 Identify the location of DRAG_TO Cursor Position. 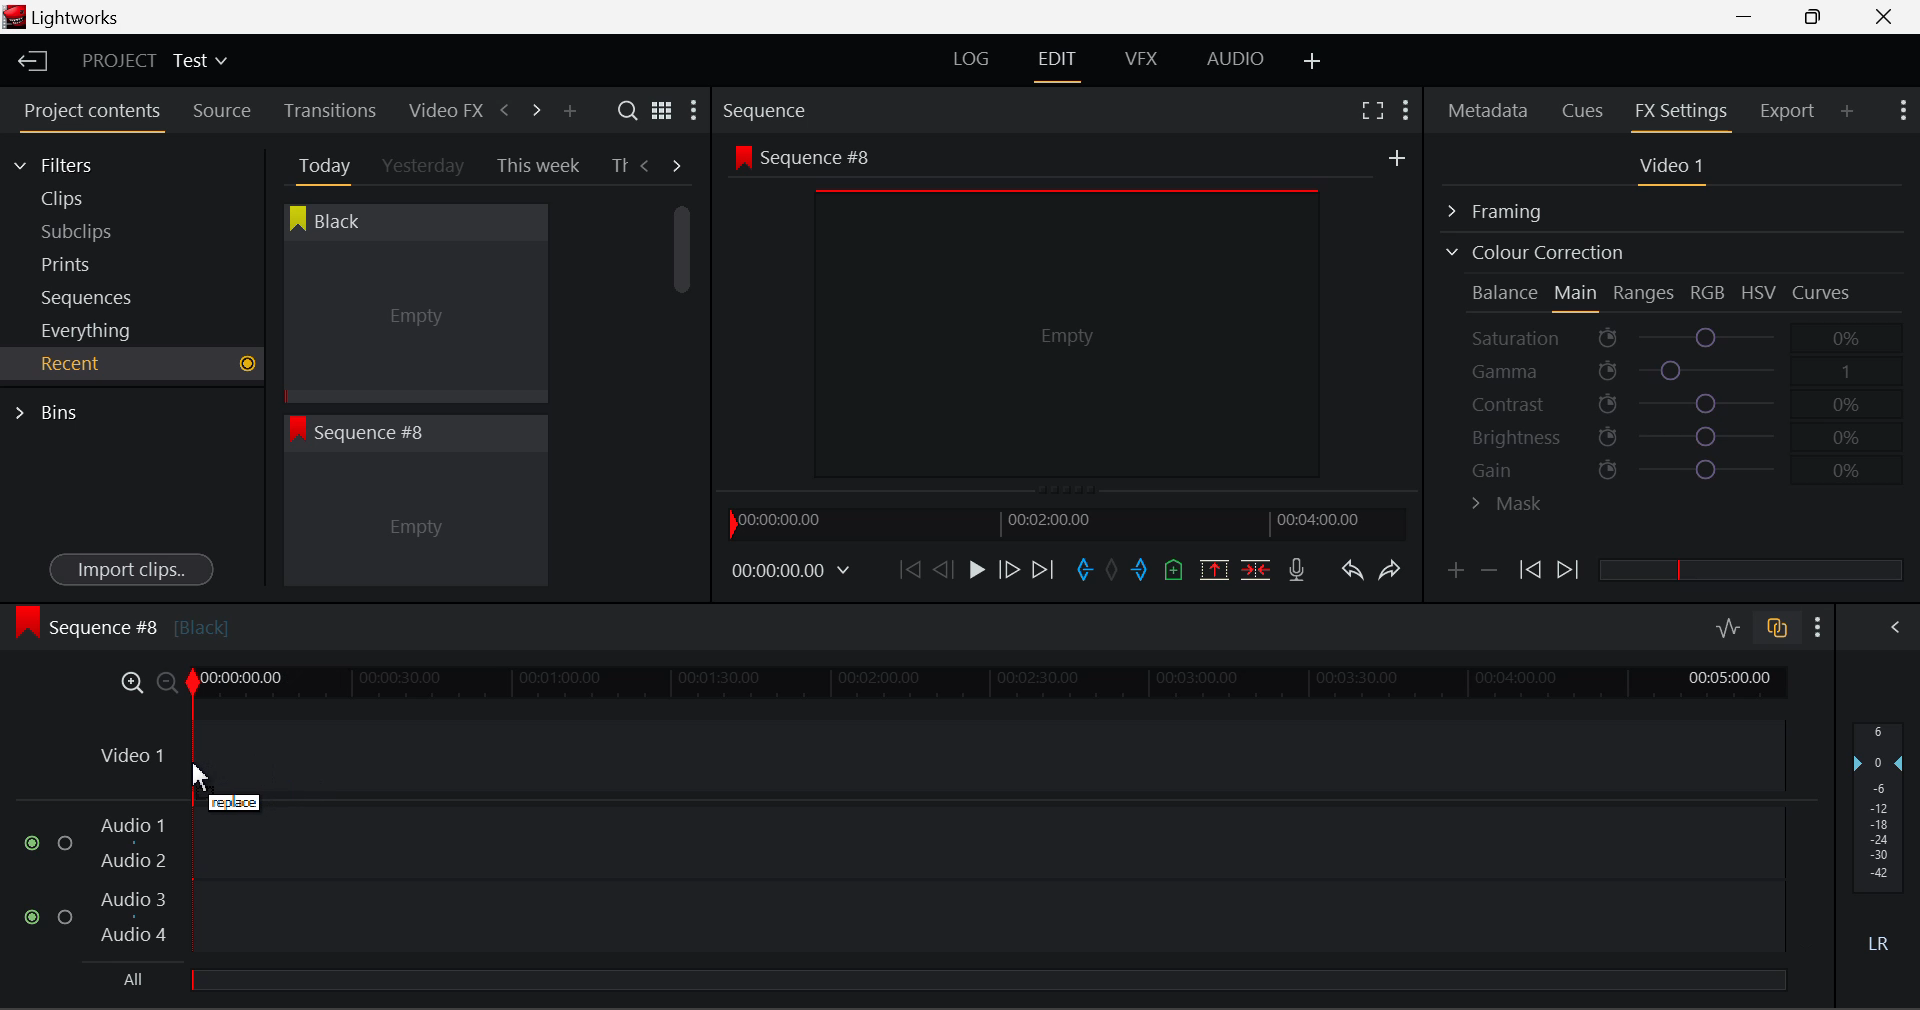
(210, 776).